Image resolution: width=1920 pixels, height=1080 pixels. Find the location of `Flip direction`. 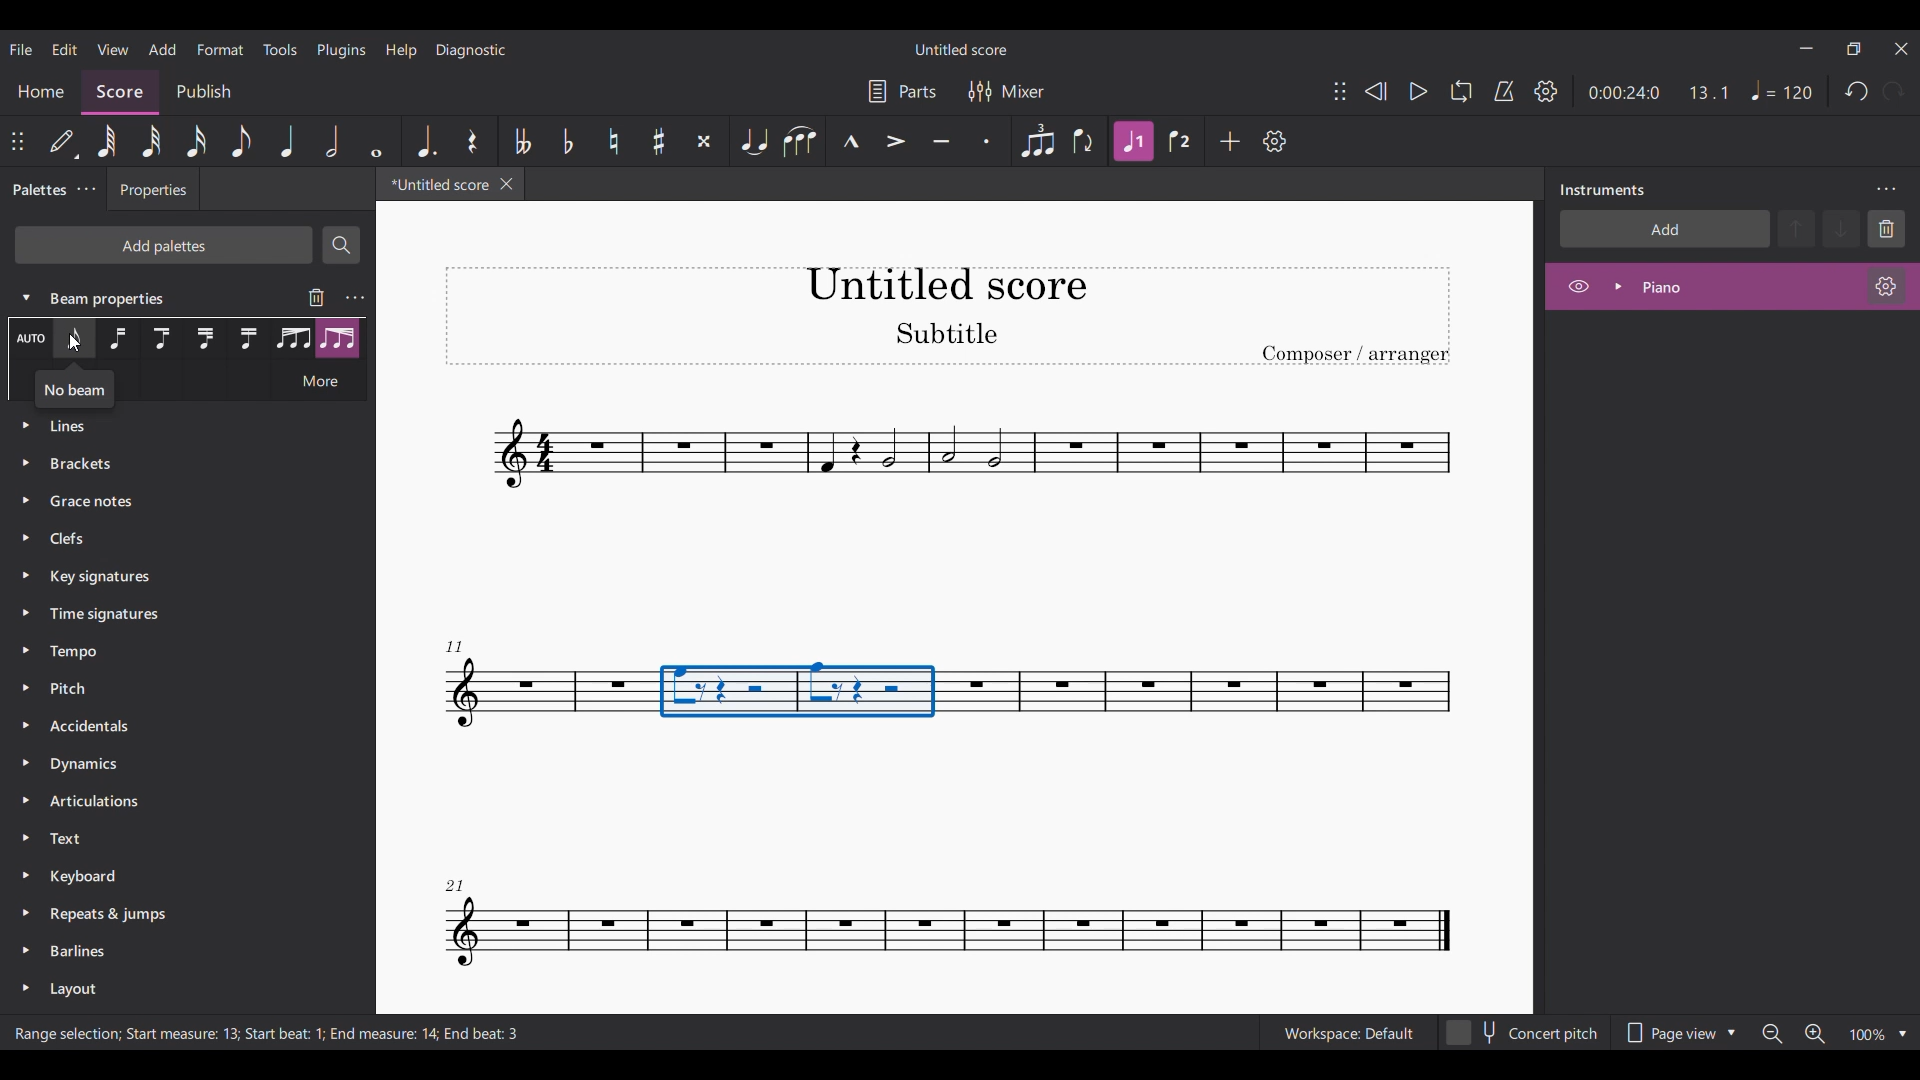

Flip direction is located at coordinates (1084, 142).